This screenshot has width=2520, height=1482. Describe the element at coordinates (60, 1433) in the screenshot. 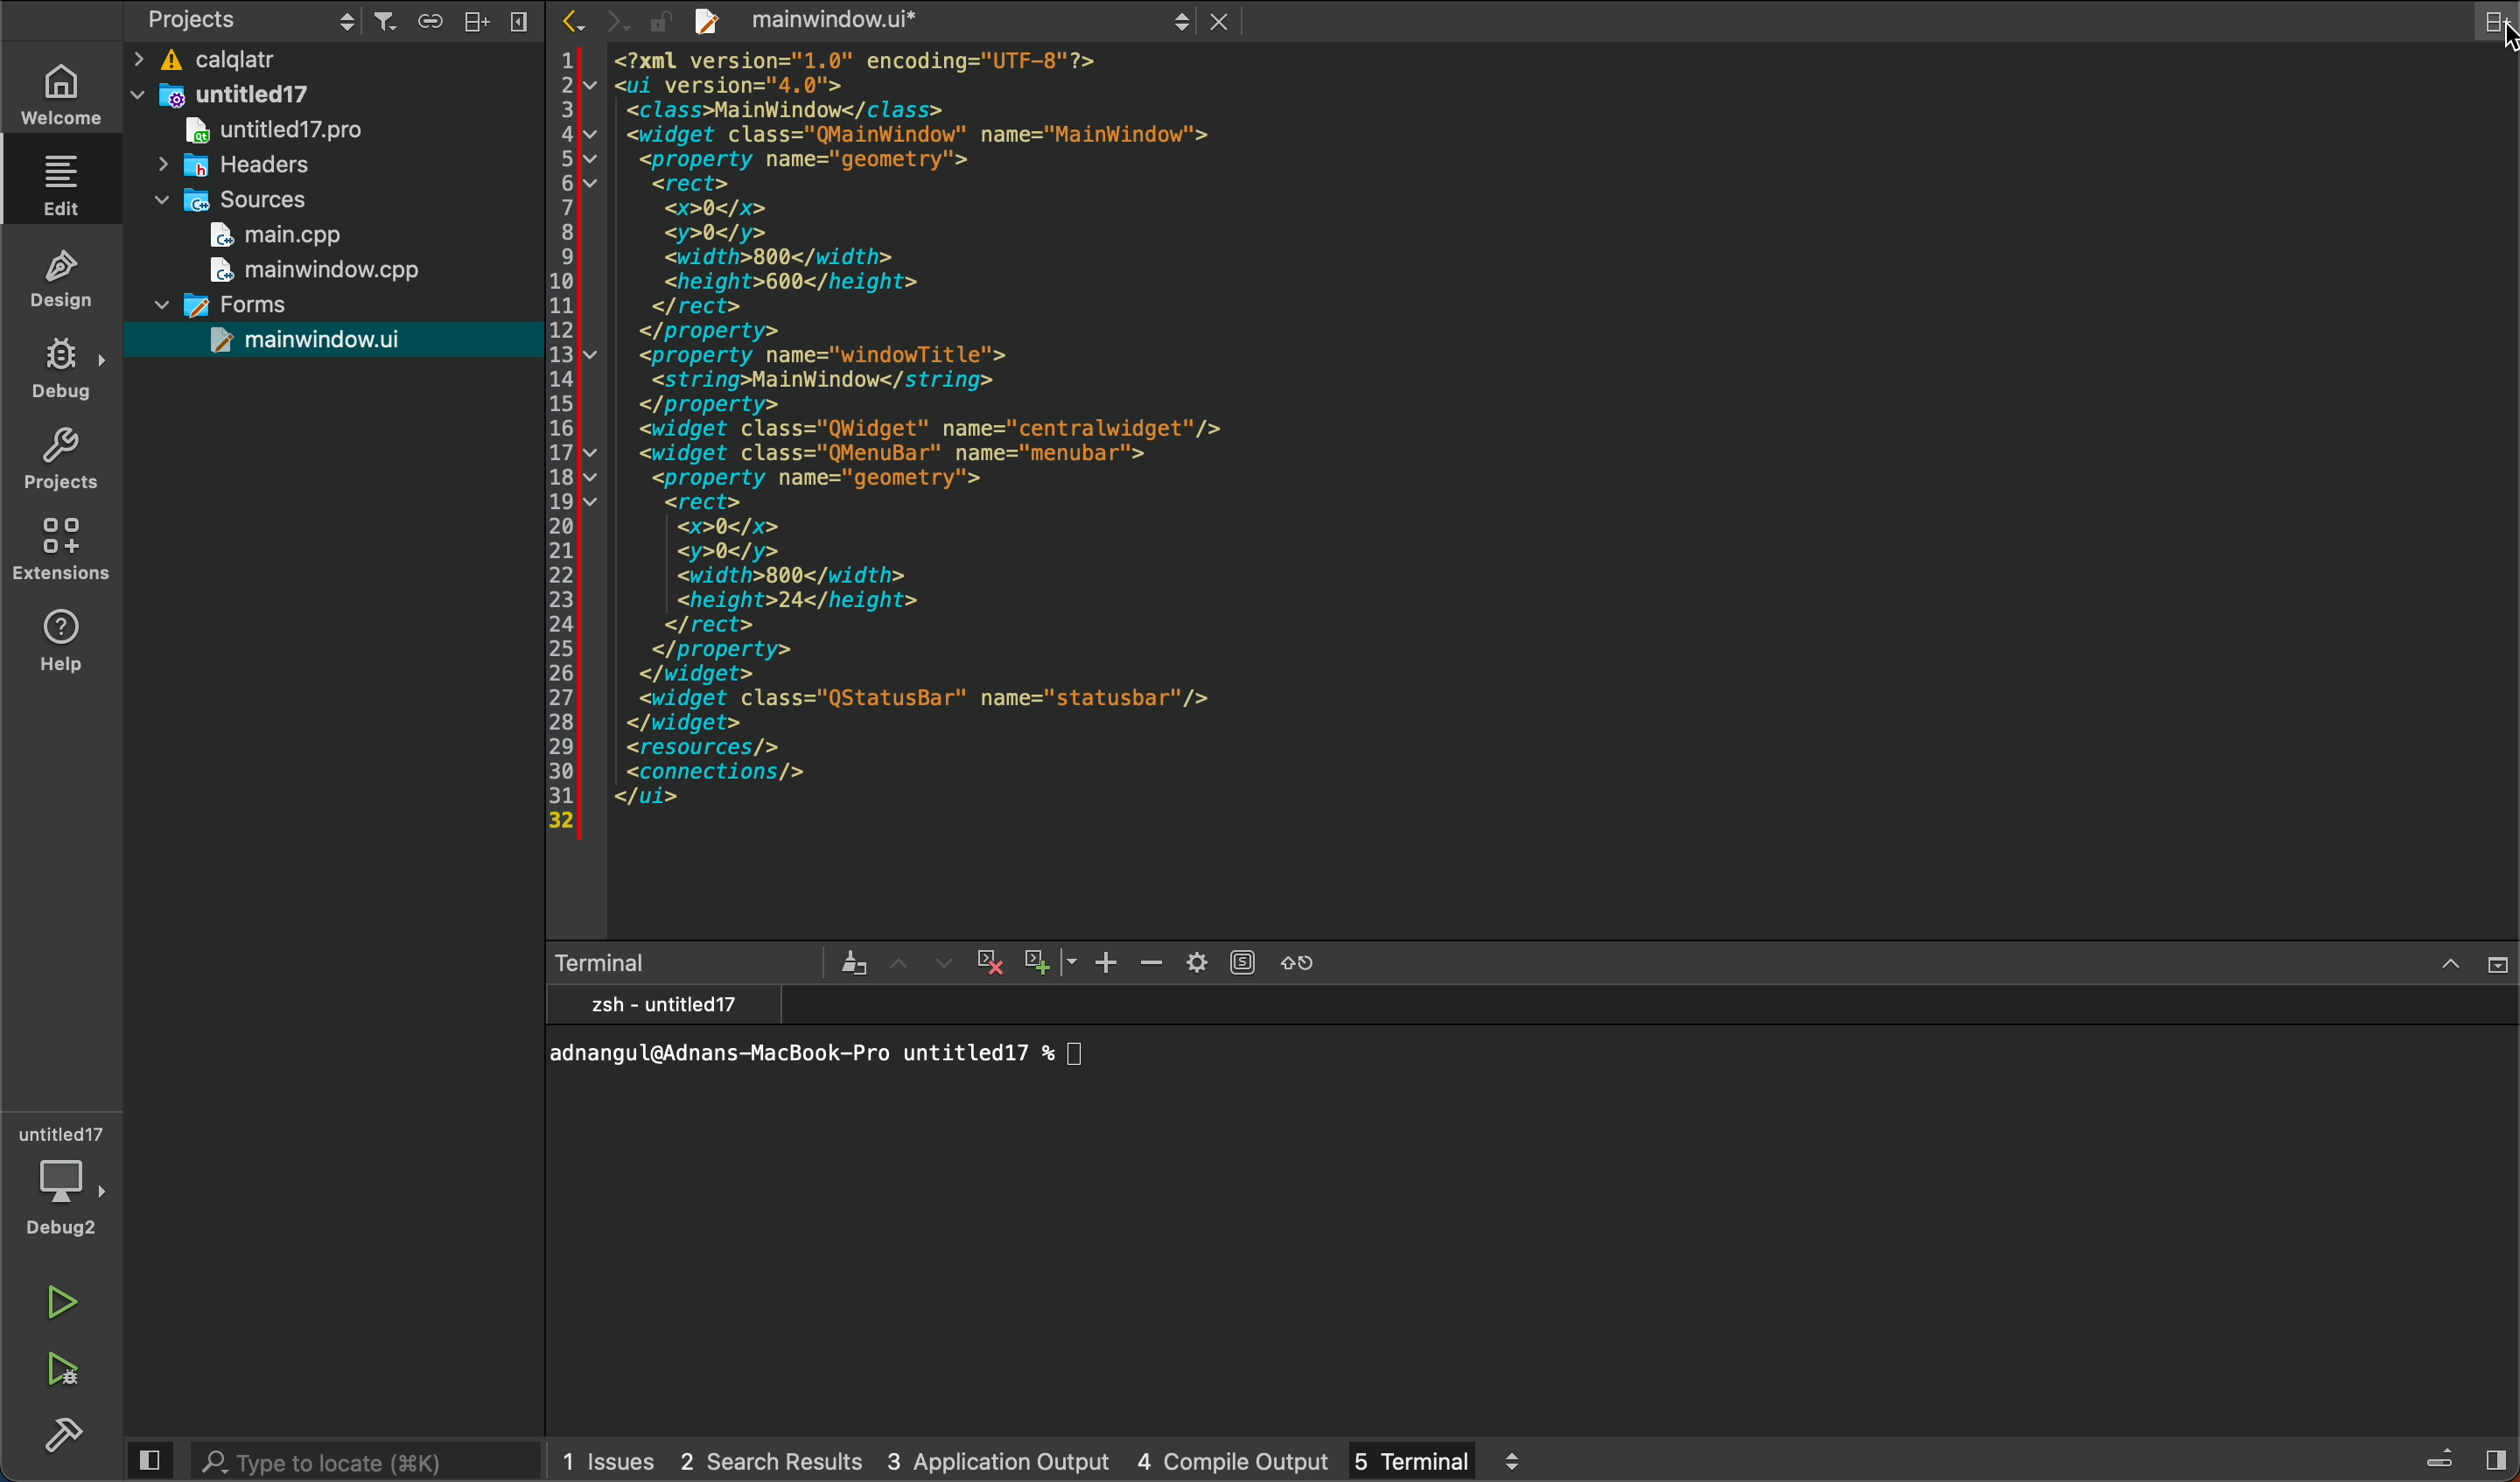

I see `build` at that location.